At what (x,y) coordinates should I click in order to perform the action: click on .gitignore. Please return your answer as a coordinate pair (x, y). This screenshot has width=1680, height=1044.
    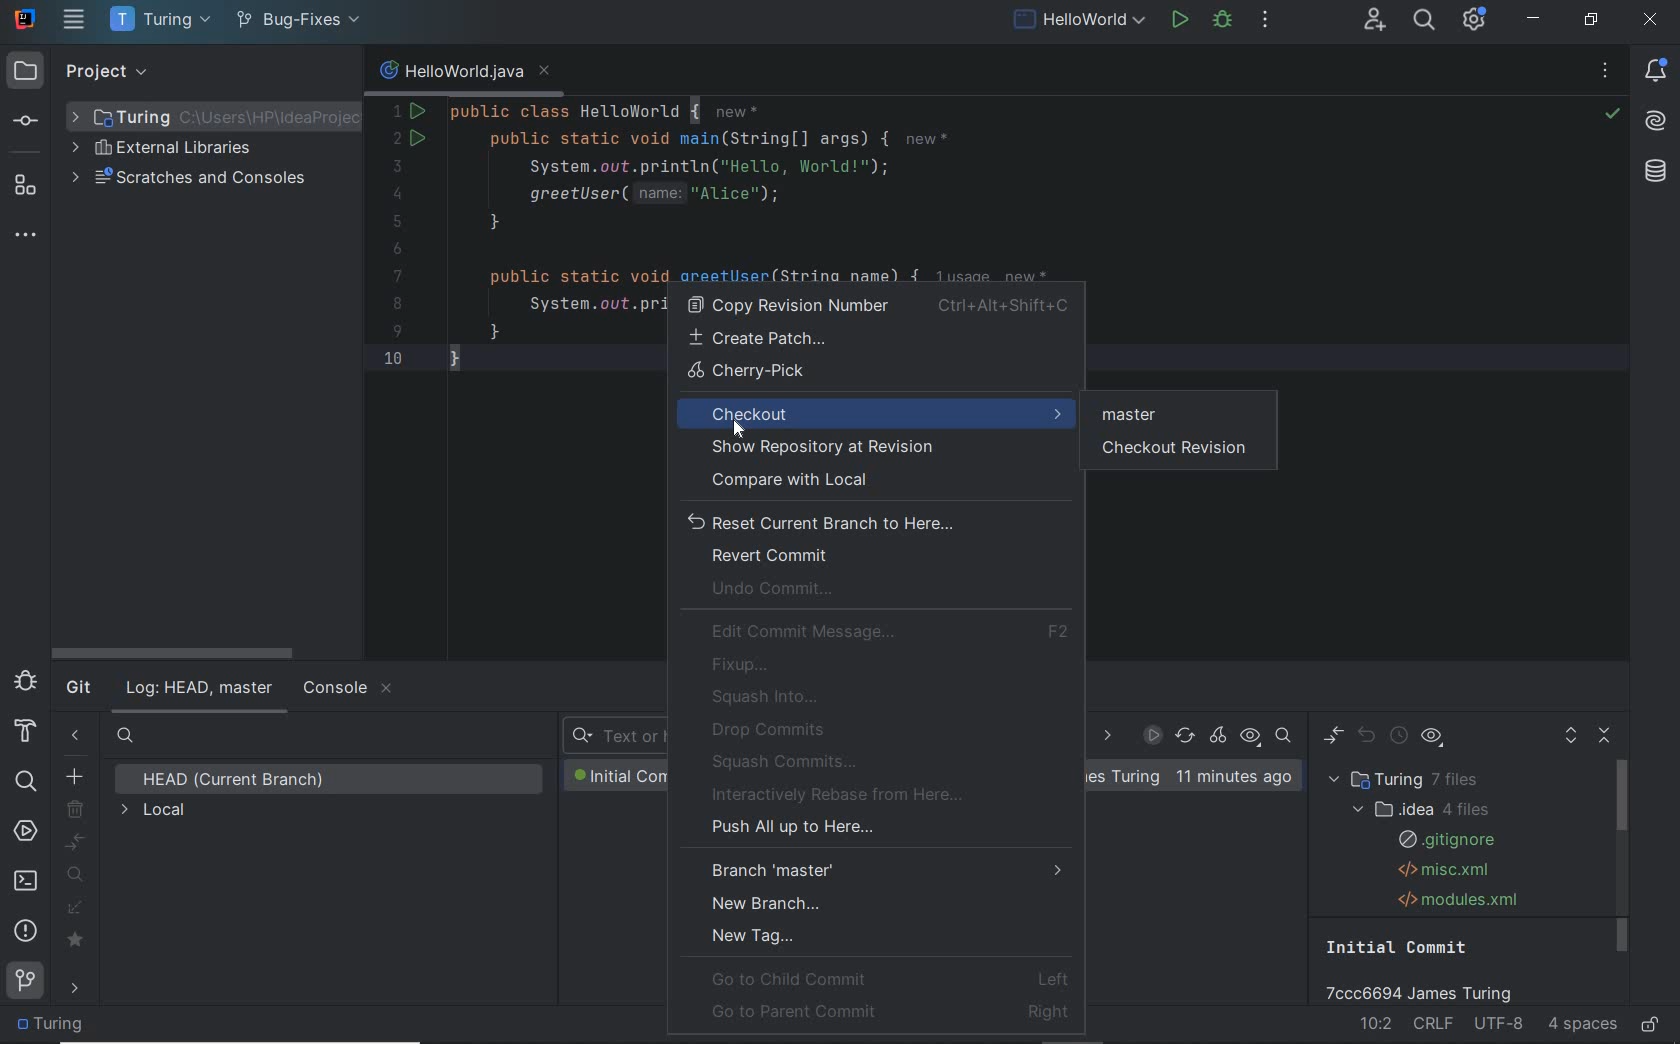
    Looking at the image, I should click on (1444, 840).